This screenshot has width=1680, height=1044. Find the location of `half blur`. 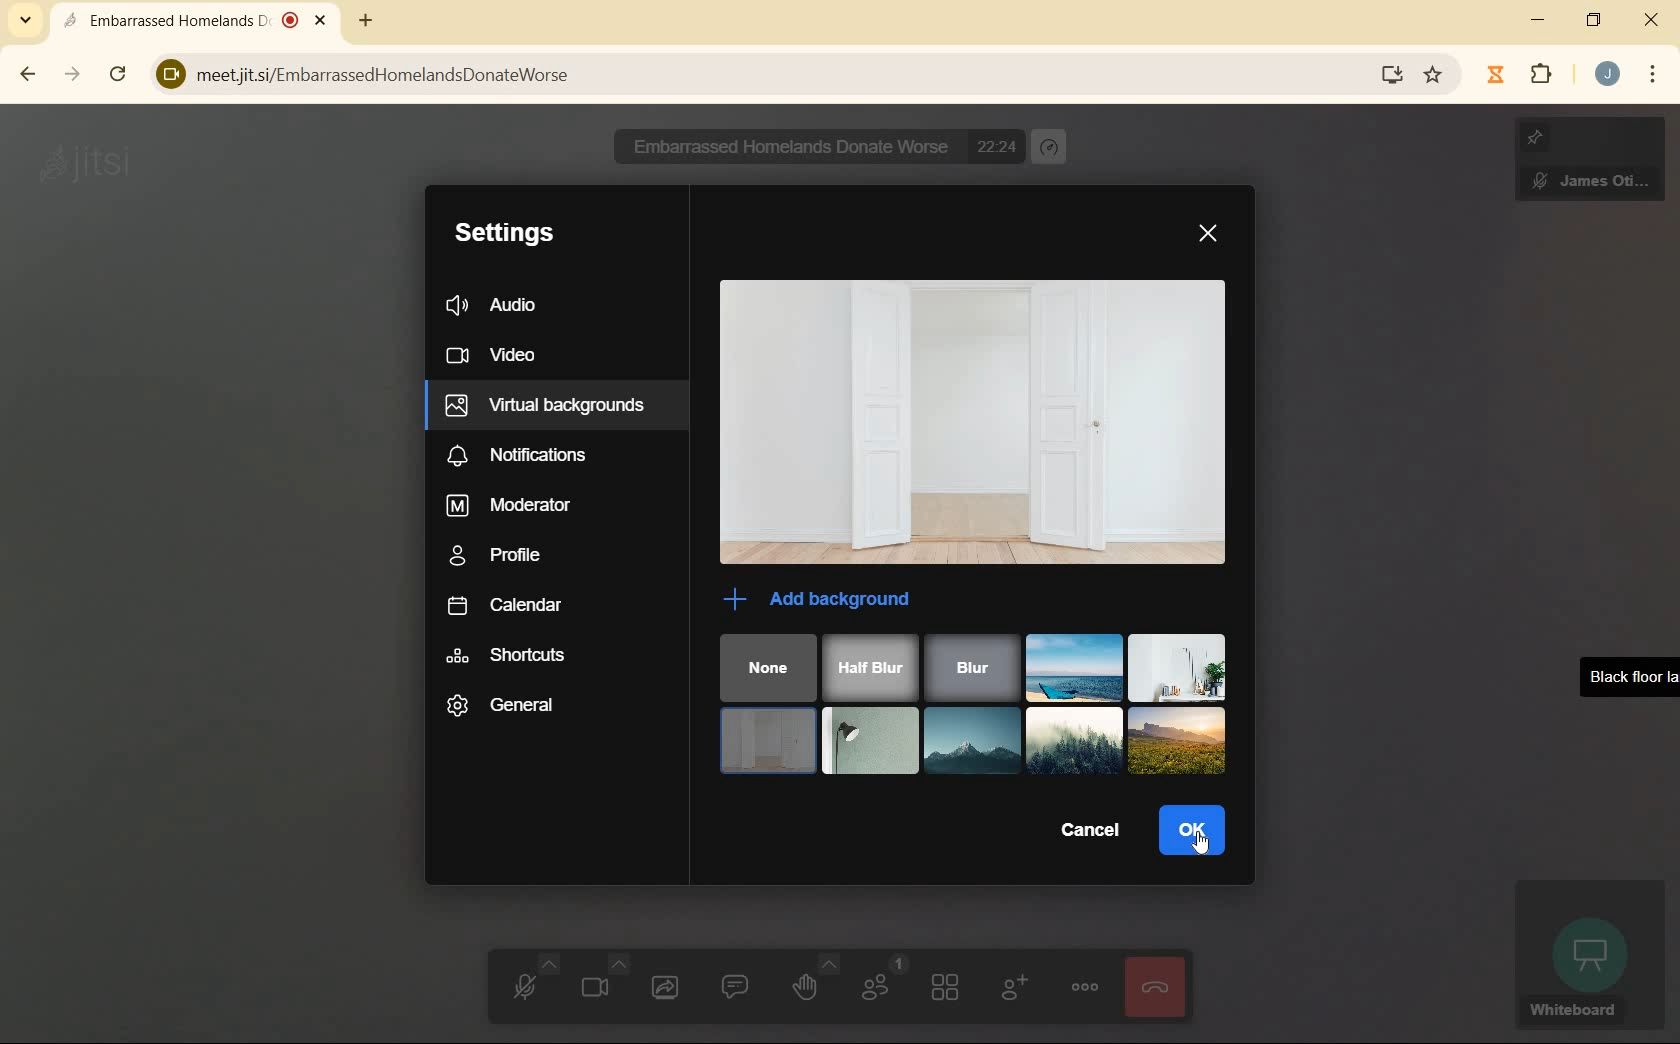

half blur is located at coordinates (869, 665).